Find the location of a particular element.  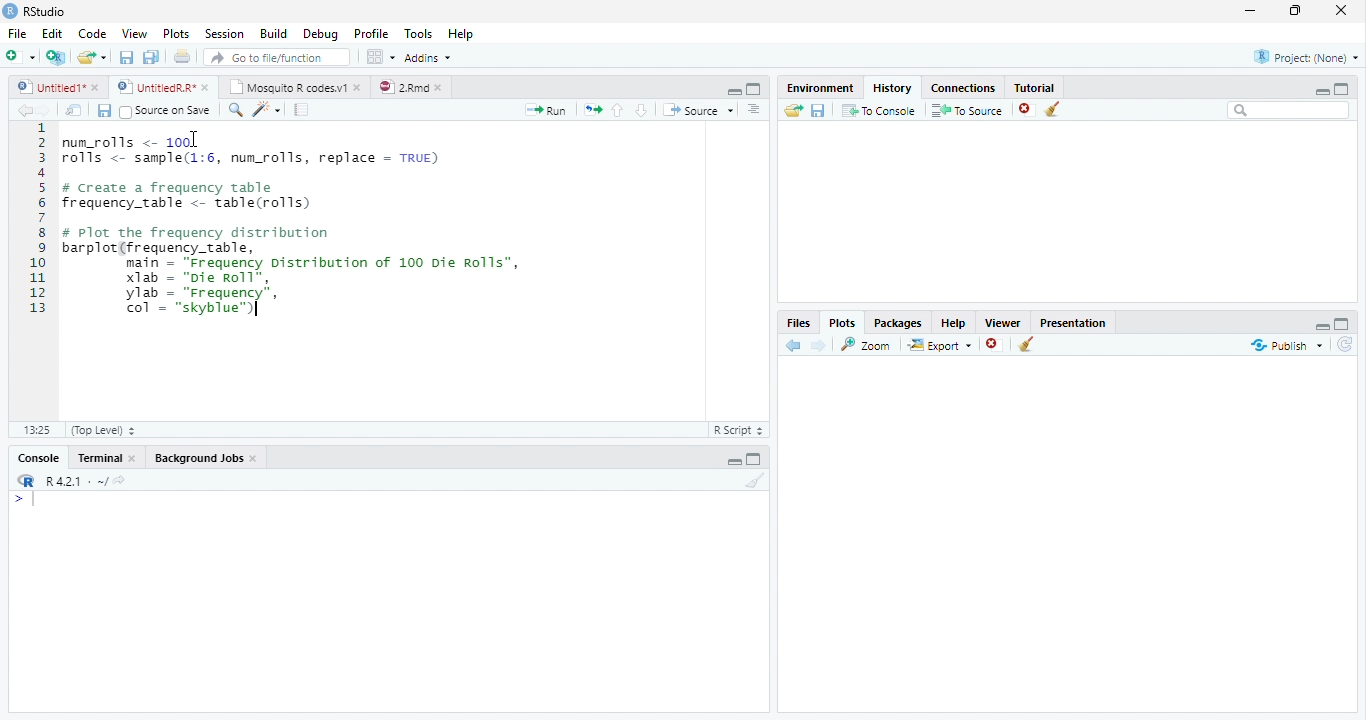

(Top Level) is located at coordinates (103, 430).